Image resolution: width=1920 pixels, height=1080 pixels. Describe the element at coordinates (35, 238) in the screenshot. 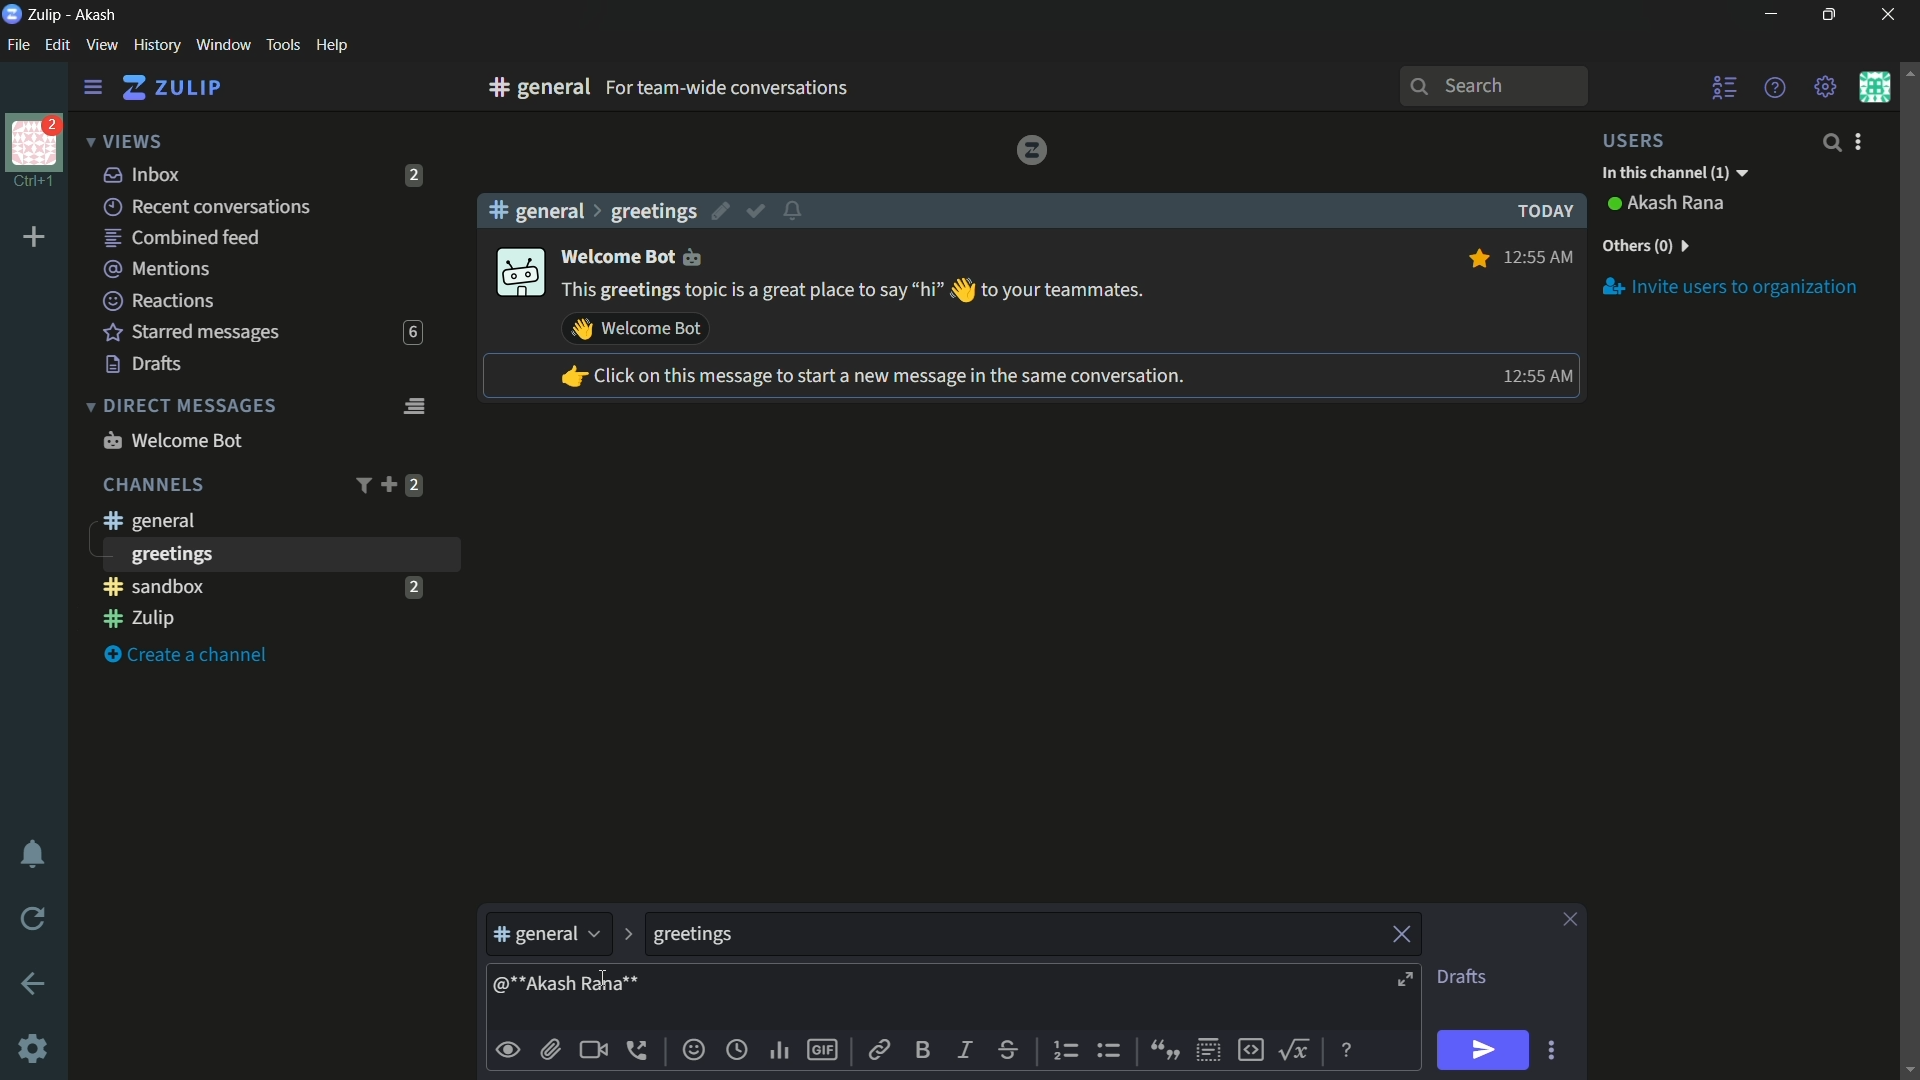

I see `add organization` at that location.